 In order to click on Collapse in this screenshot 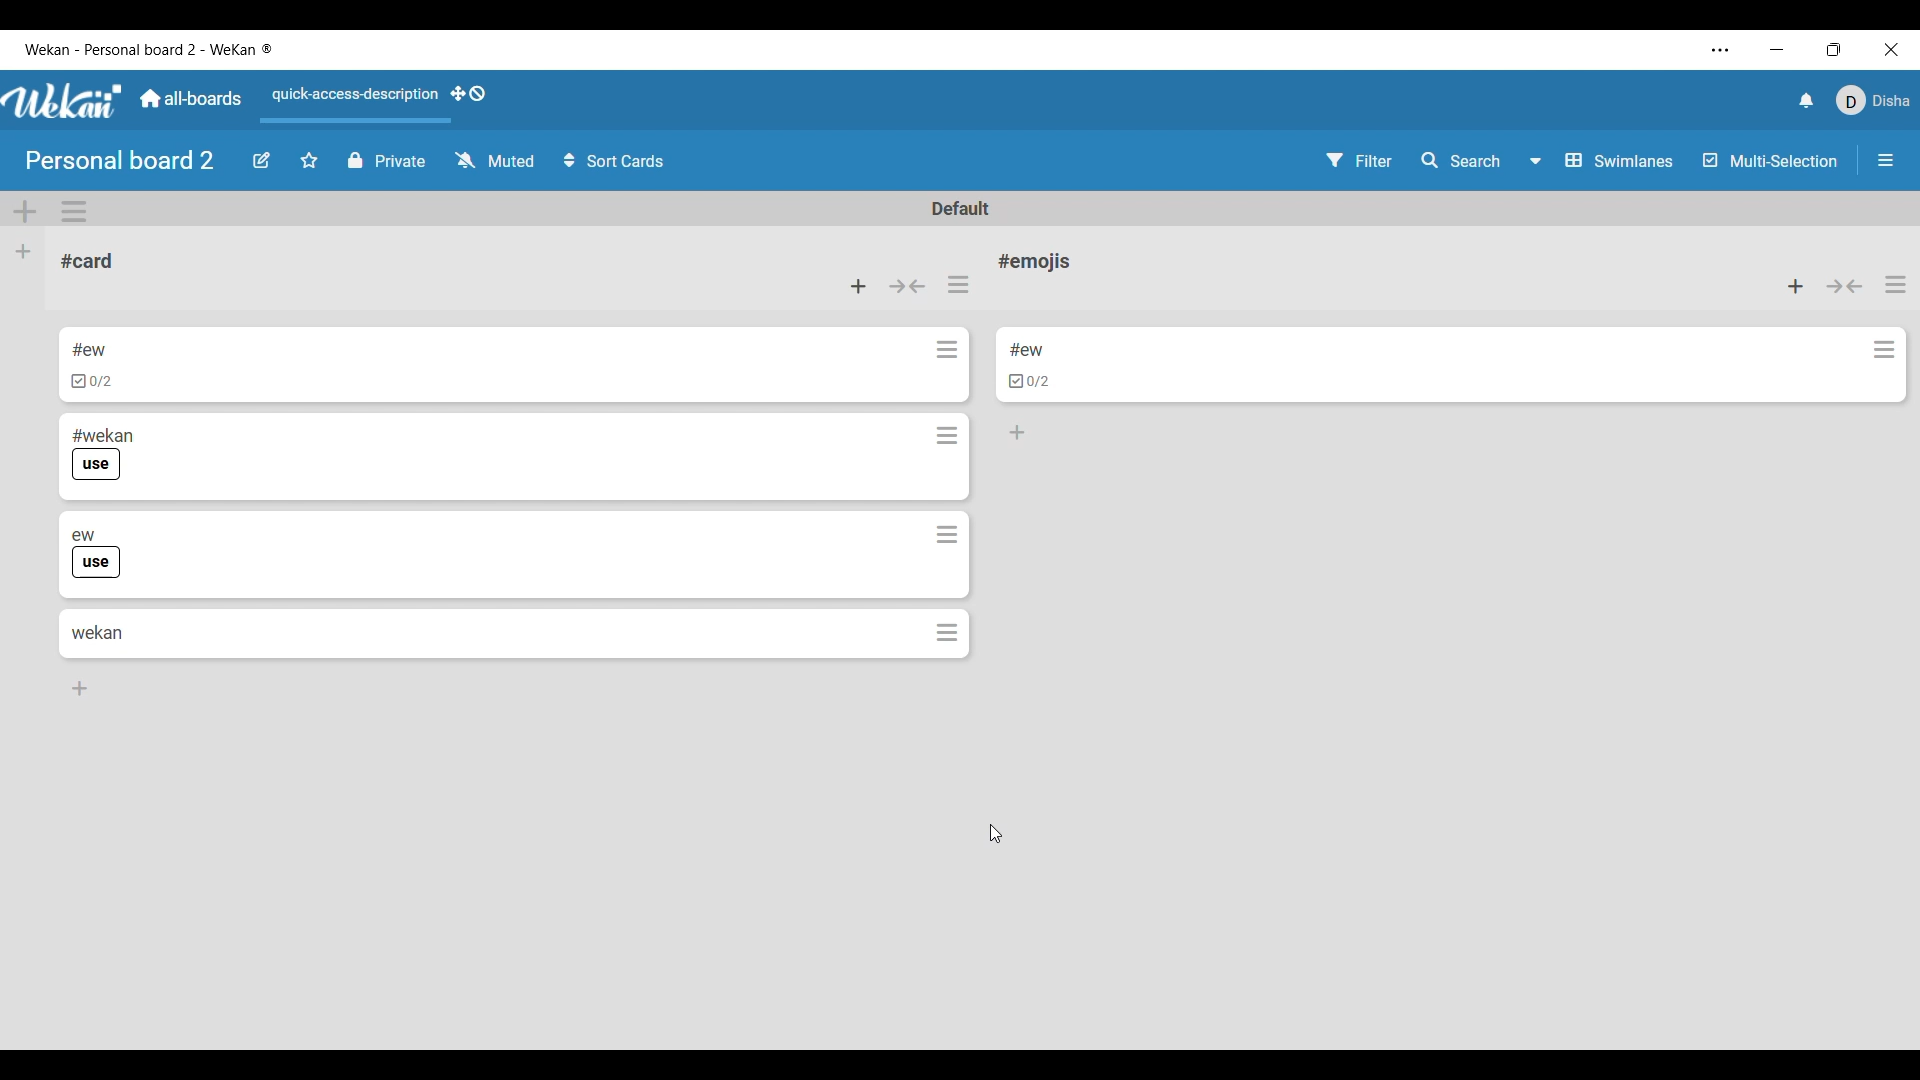, I will do `click(1845, 286)`.